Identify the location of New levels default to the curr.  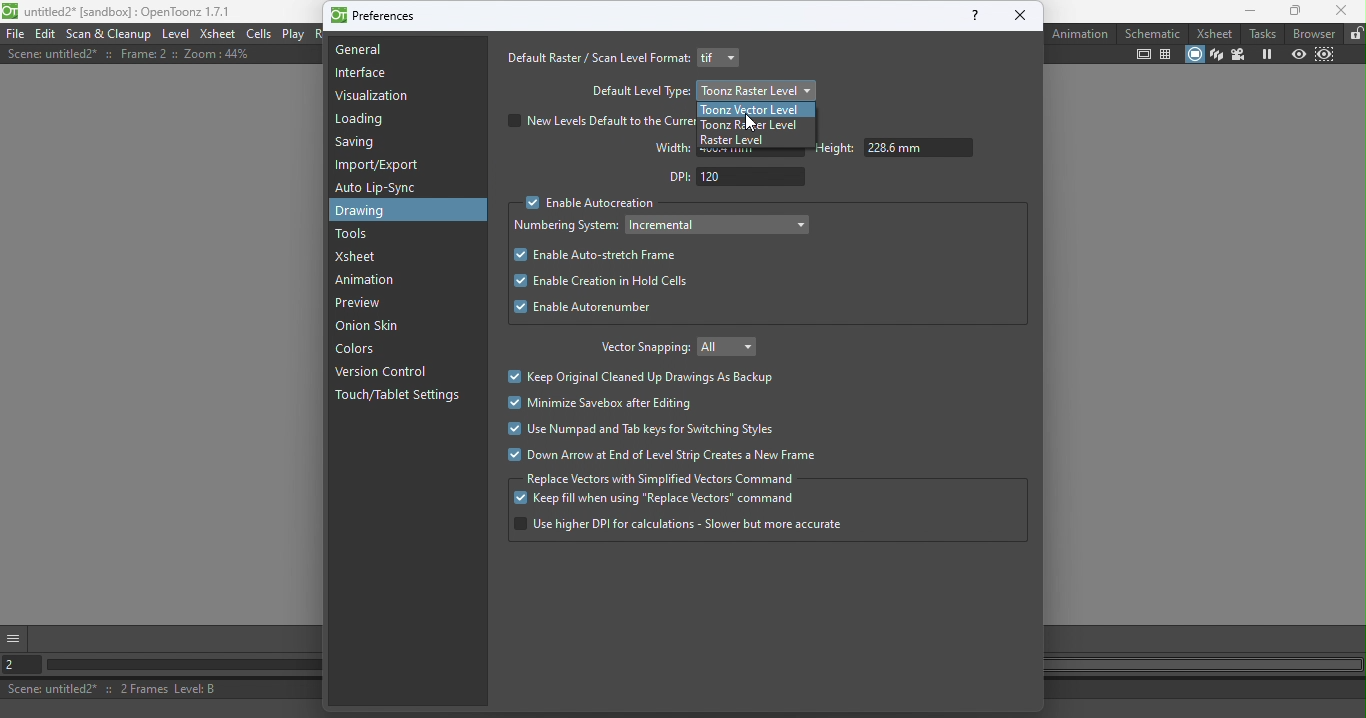
(592, 121).